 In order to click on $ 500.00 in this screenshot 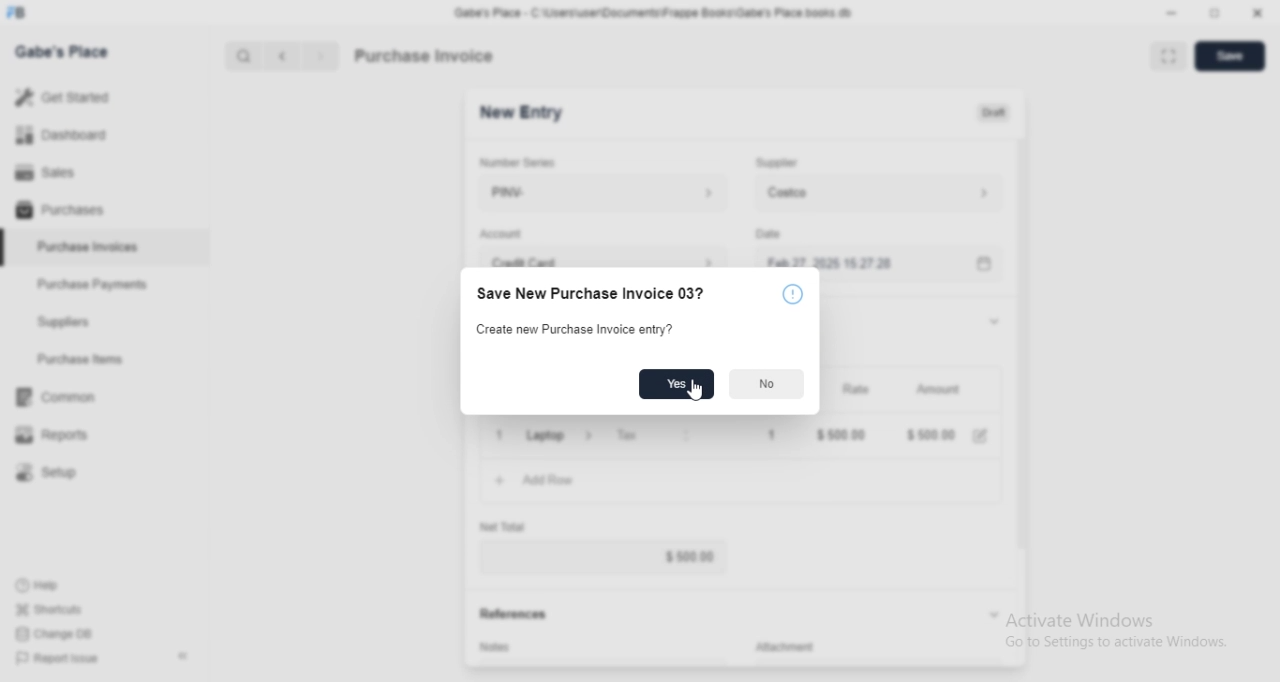, I will do `click(841, 435)`.